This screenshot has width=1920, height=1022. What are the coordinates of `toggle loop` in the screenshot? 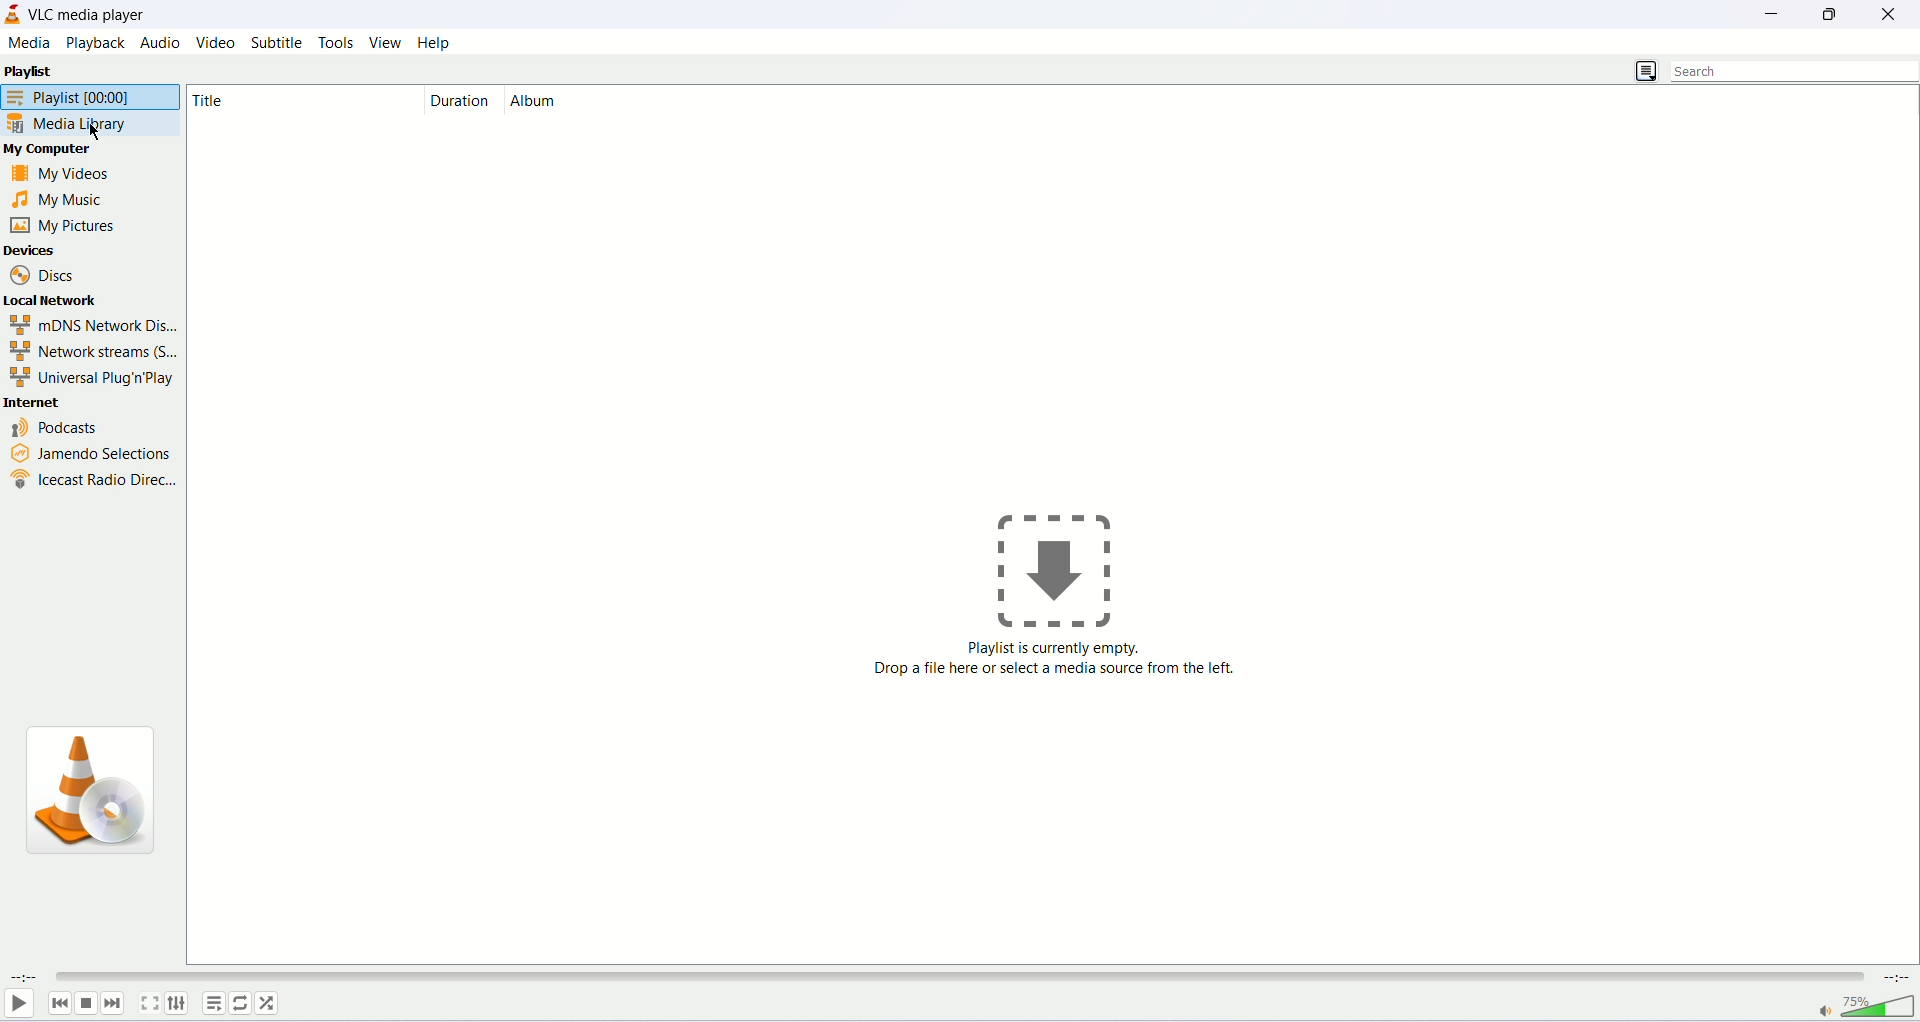 It's located at (239, 1004).